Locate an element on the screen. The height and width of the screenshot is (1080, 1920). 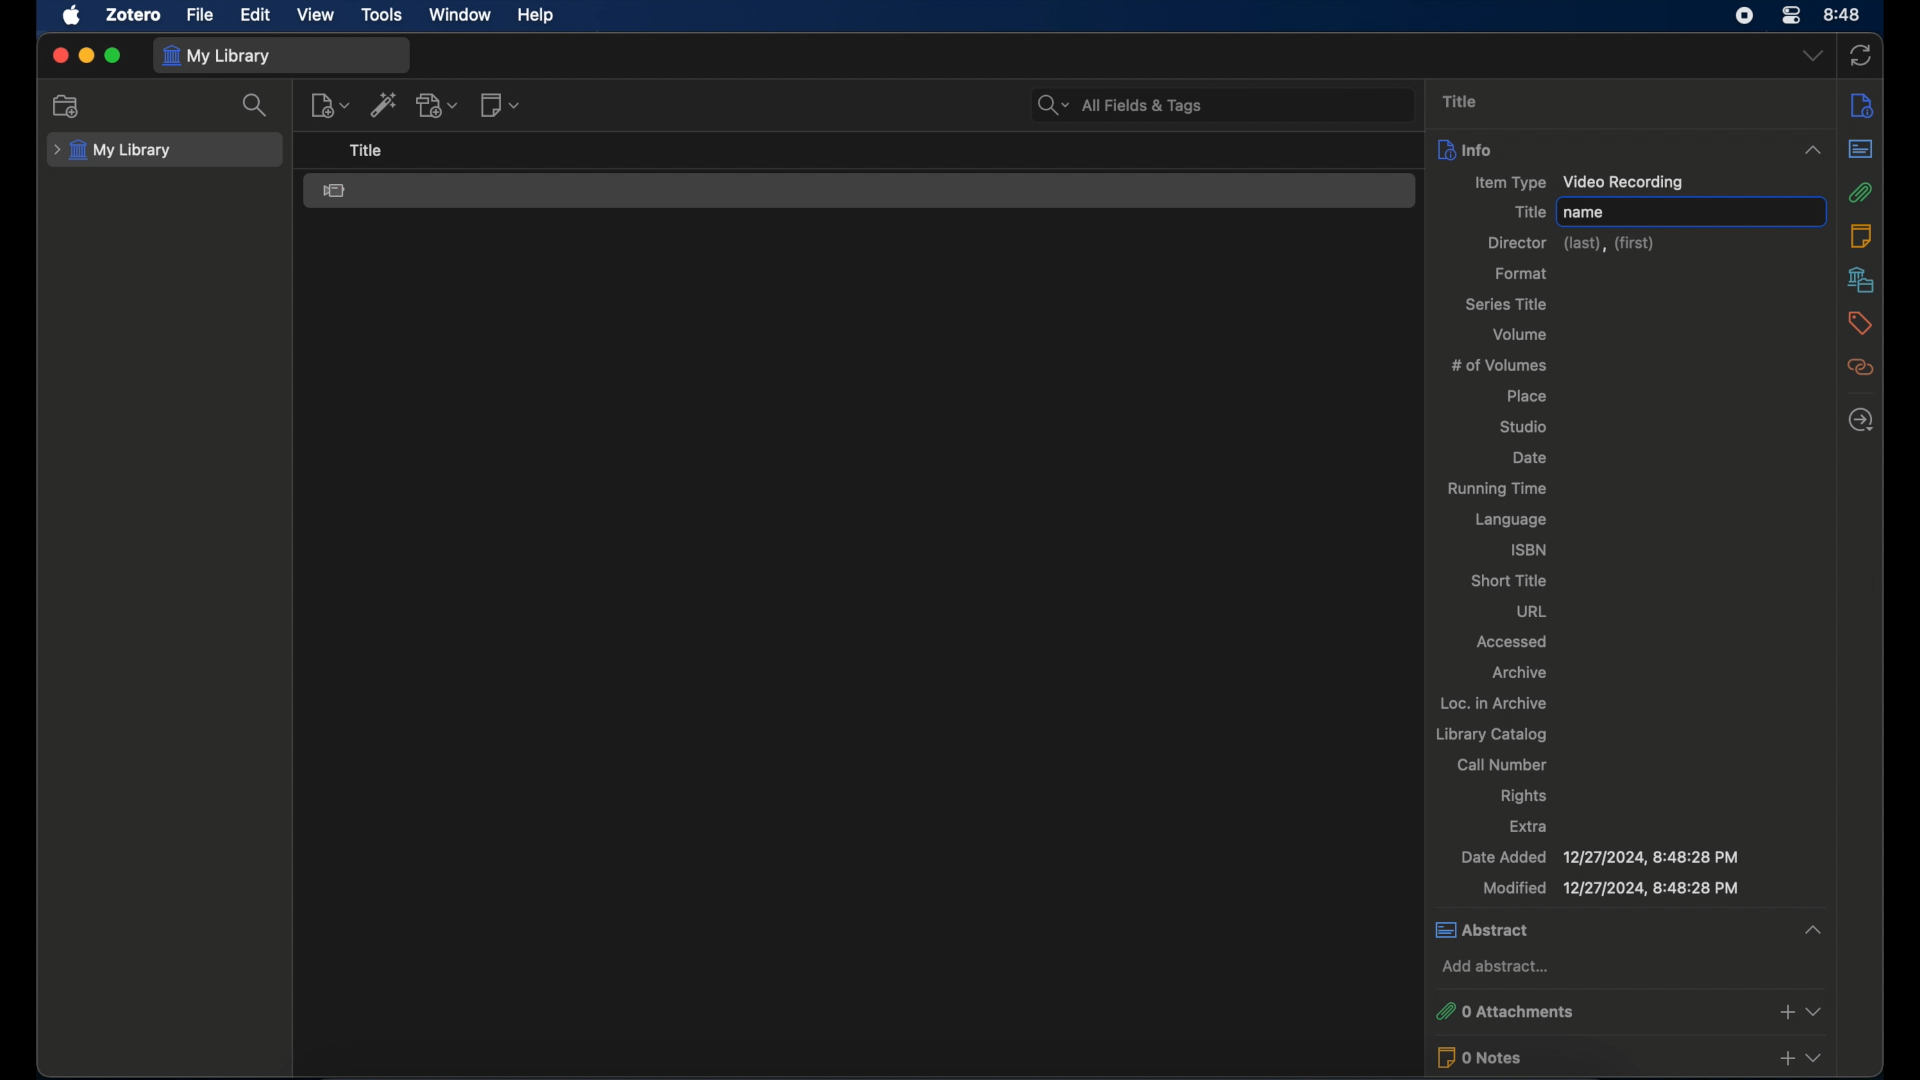
tags is located at coordinates (1859, 323).